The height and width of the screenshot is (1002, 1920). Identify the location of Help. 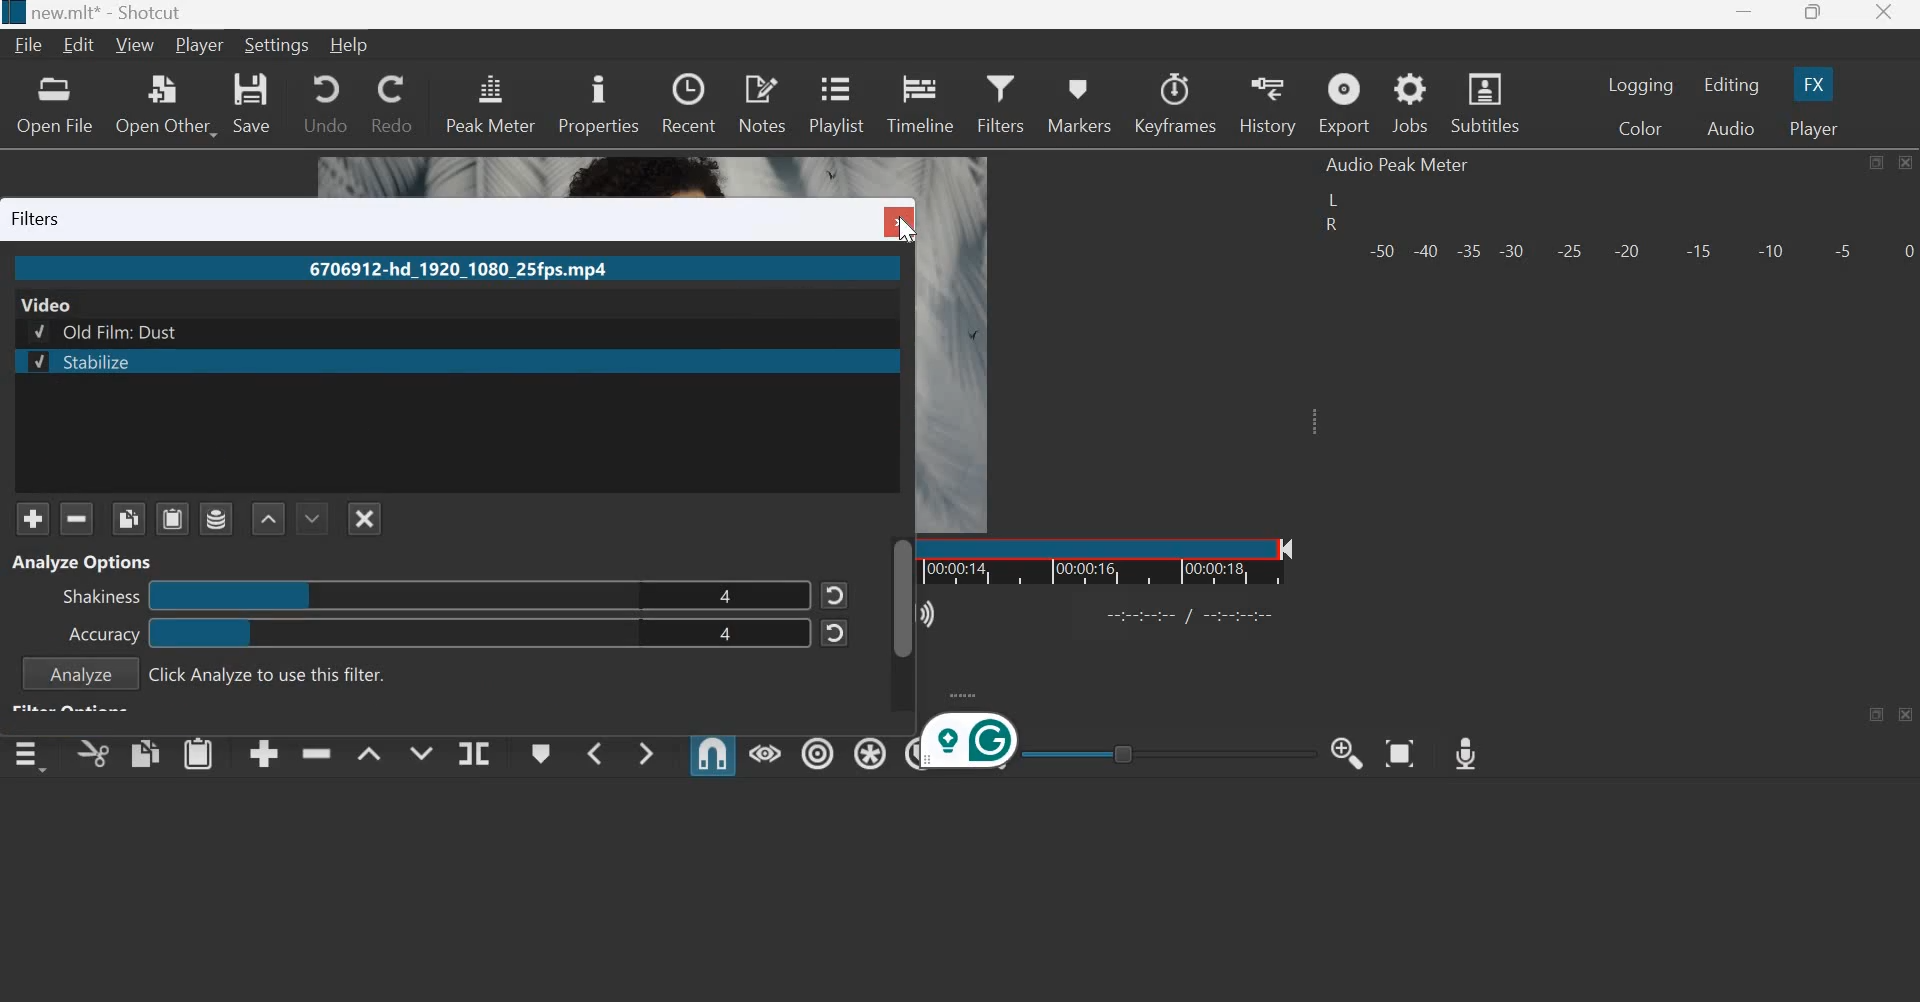
(350, 47).